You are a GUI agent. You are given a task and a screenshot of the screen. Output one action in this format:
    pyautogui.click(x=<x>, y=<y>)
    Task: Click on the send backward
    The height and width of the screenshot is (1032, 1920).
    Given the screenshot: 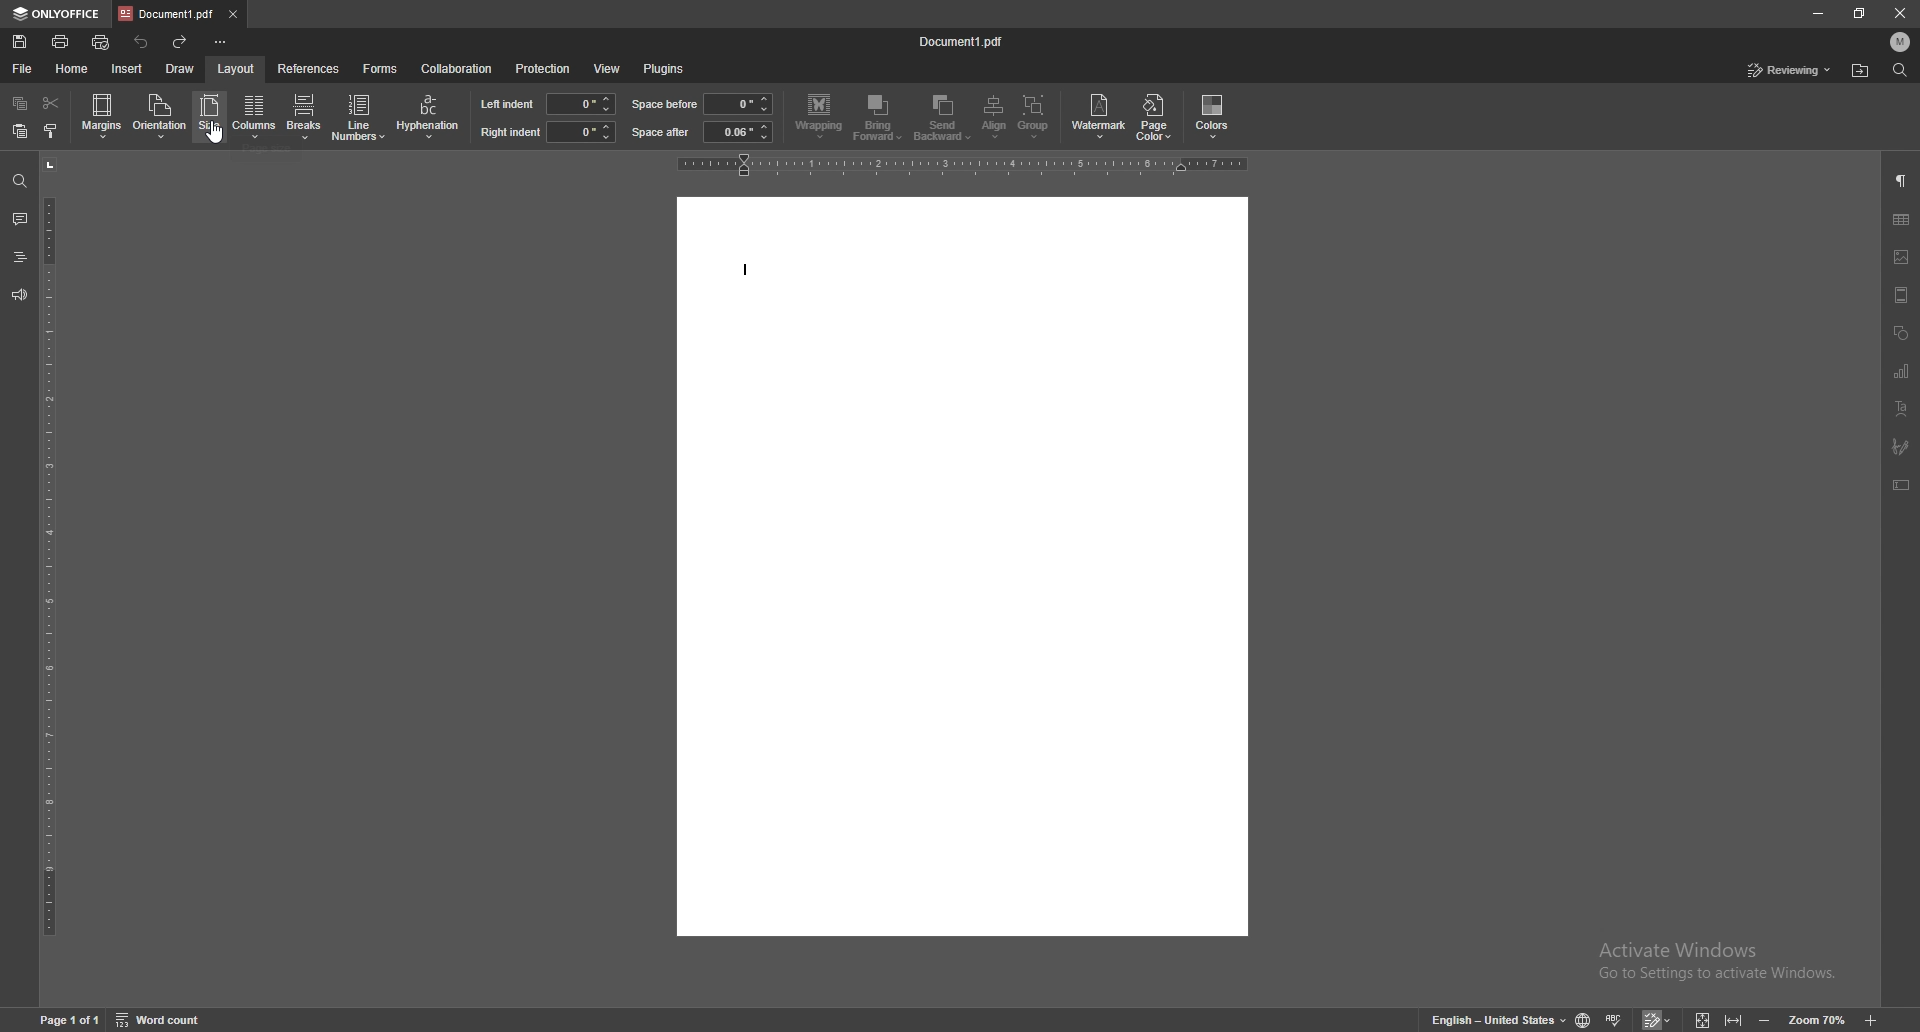 What is the action you would take?
    pyautogui.click(x=945, y=119)
    